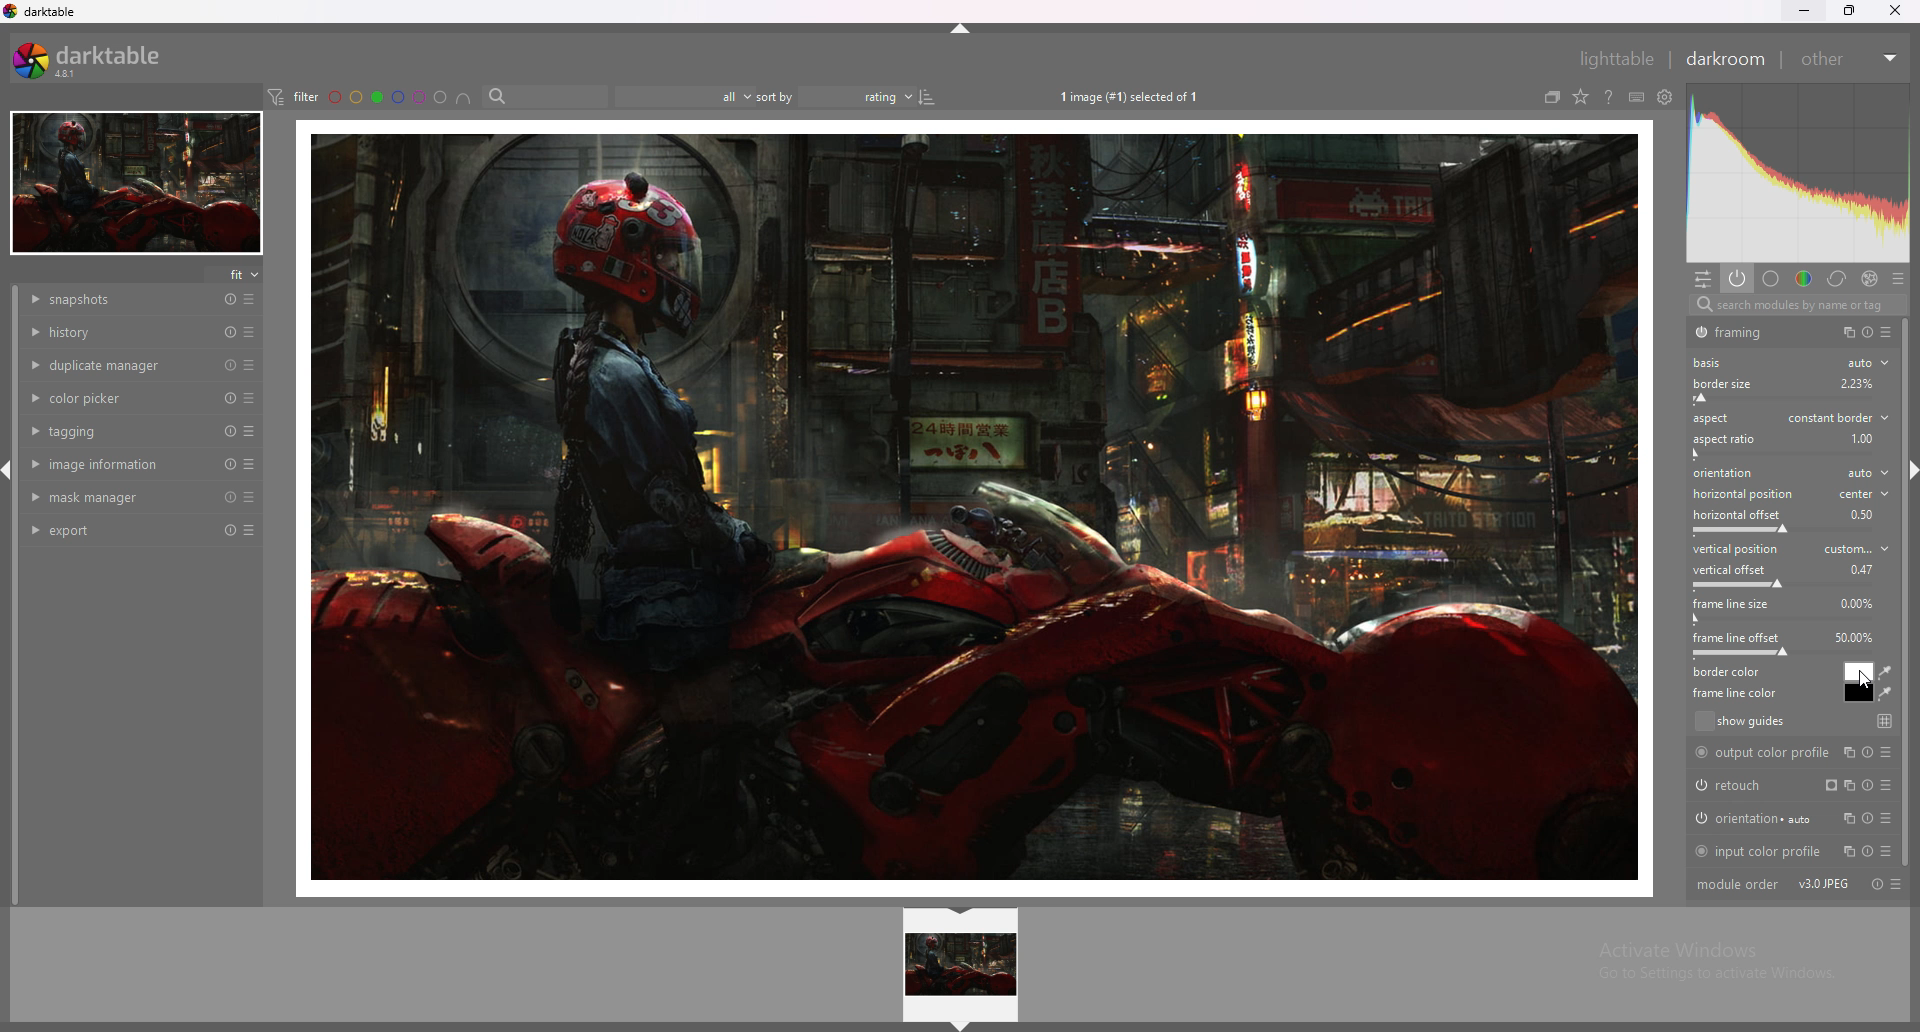 The image size is (1920, 1032). I want to click on photo heatmap, so click(1799, 172).